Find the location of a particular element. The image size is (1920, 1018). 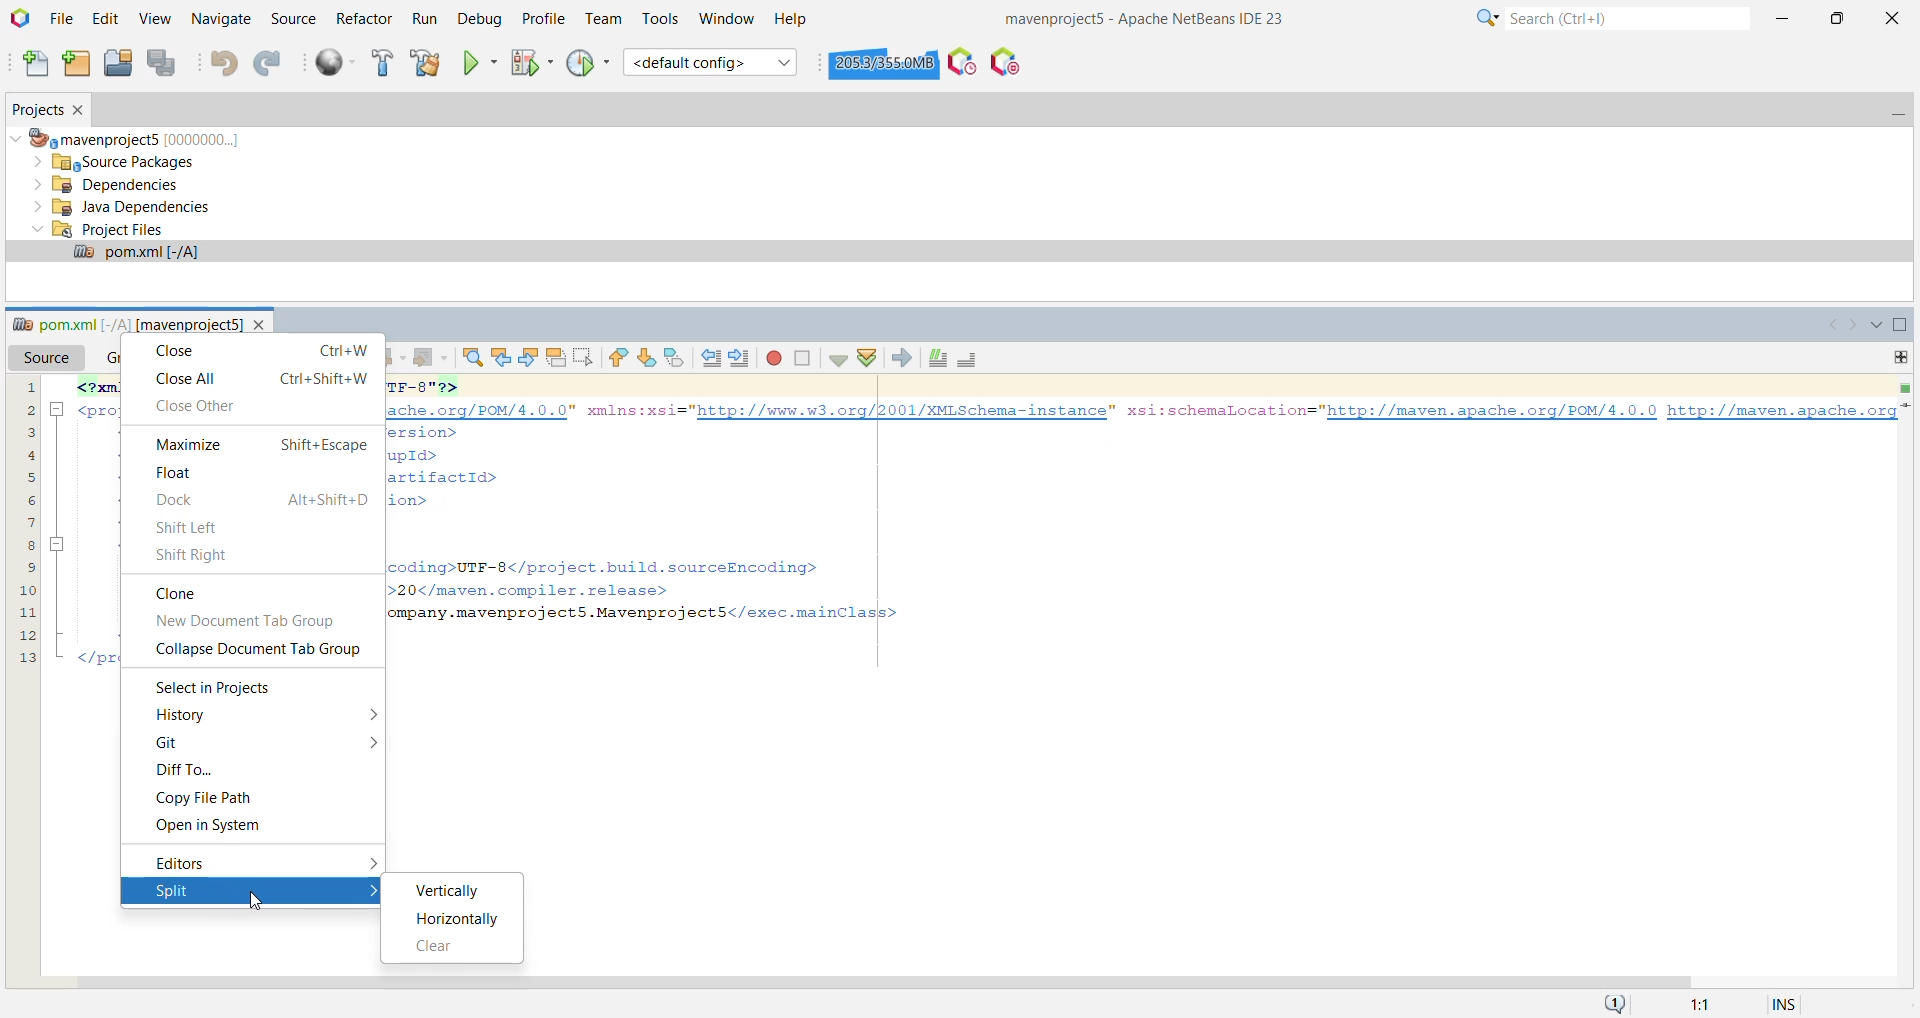

Insert Mode is located at coordinates (1788, 1002).